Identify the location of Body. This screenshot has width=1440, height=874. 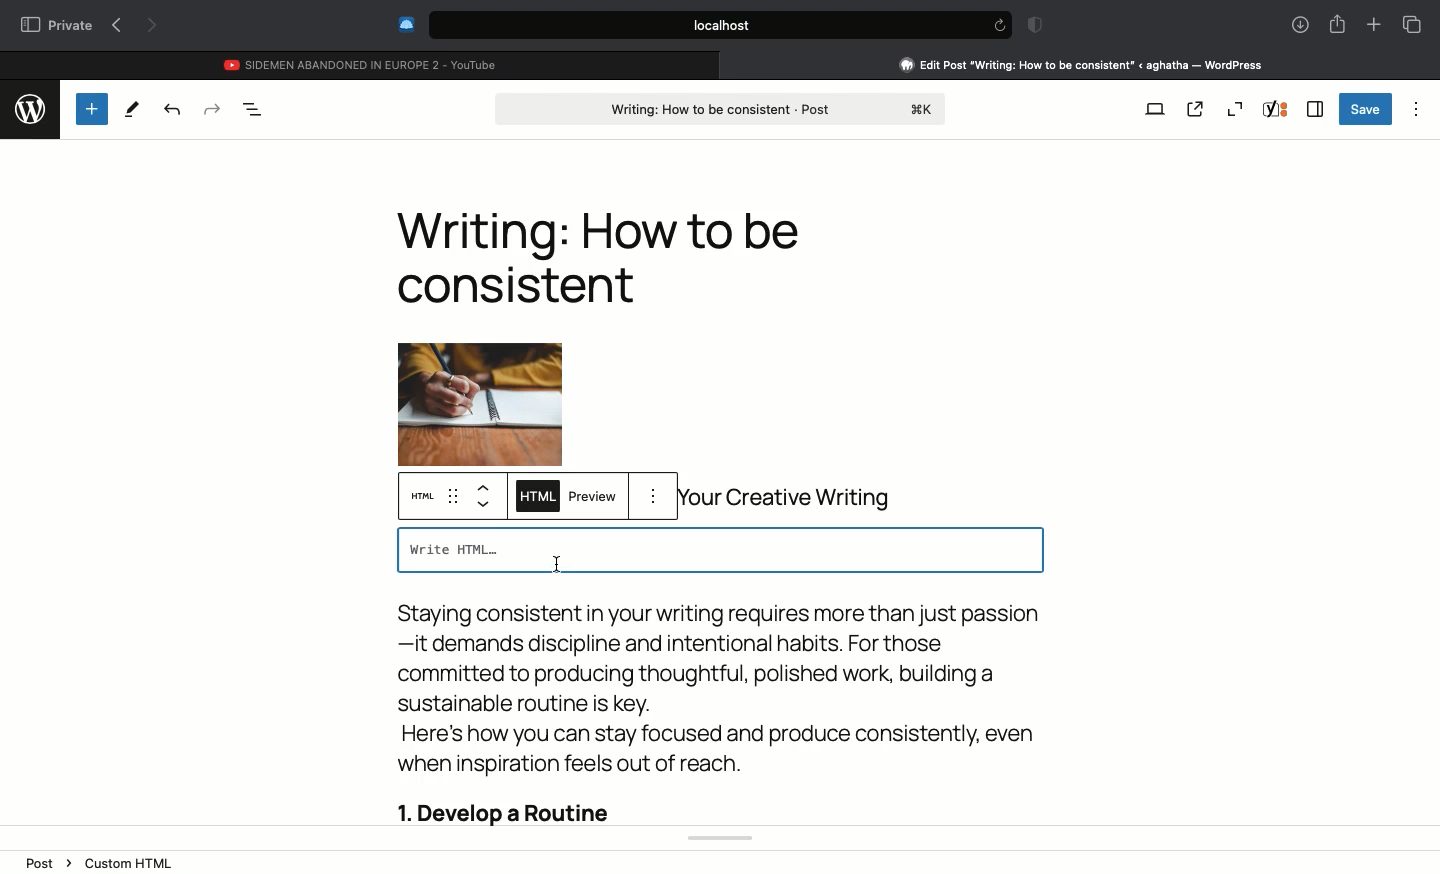
(718, 716).